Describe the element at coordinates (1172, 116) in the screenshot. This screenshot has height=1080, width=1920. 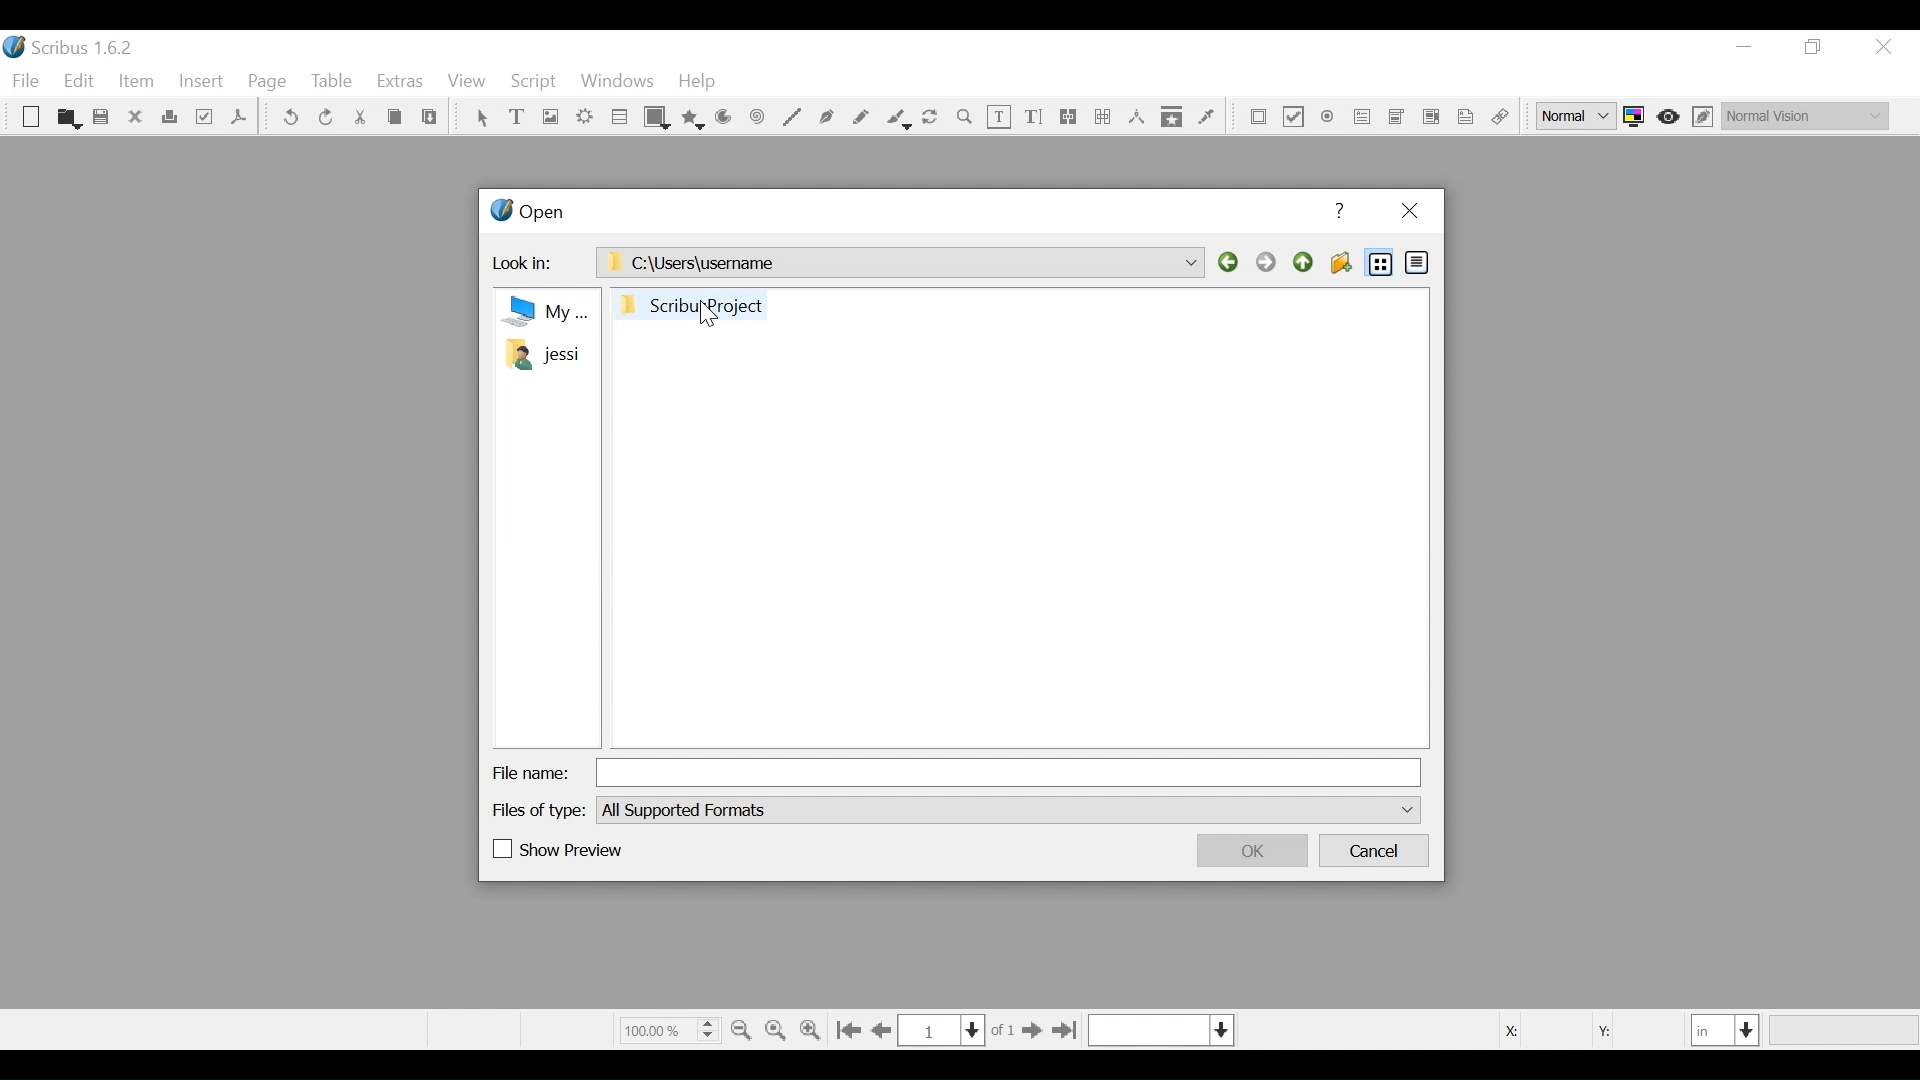
I see `Copy Item properties` at that location.